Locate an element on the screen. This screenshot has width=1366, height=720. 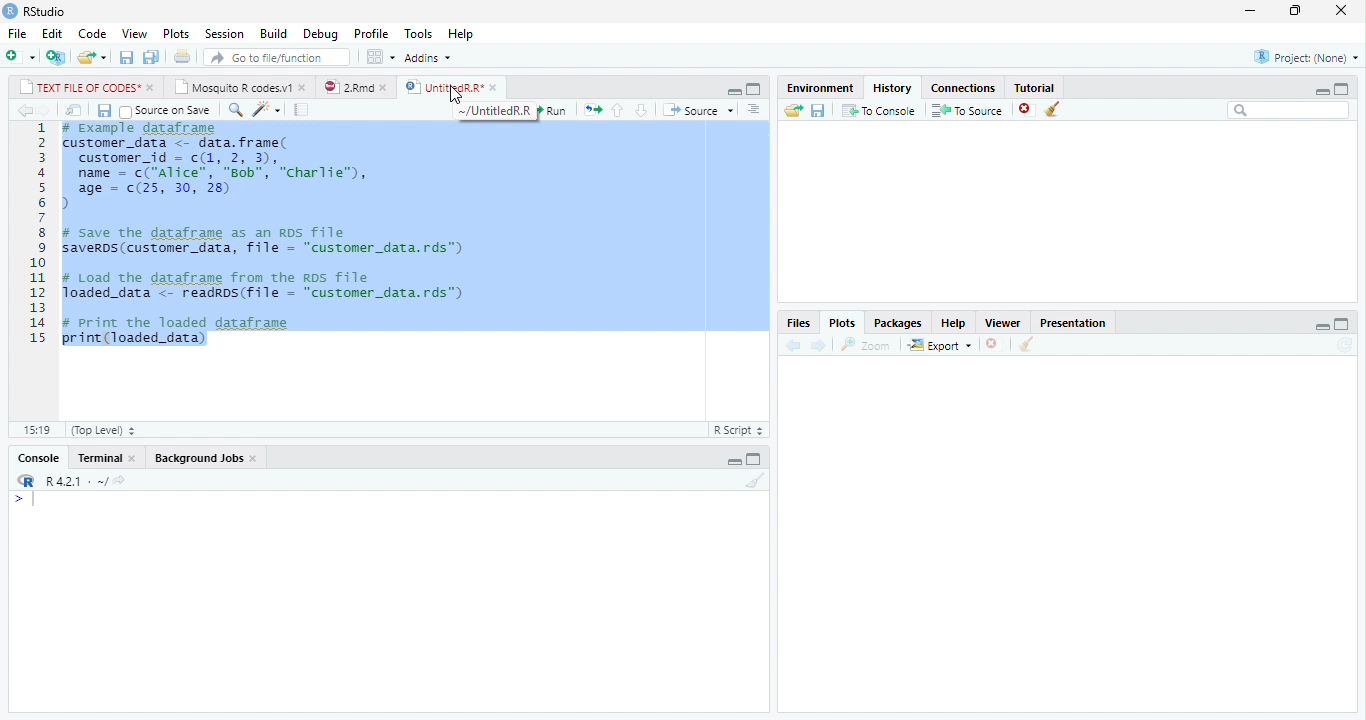
Tools is located at coordinates (418, 32).